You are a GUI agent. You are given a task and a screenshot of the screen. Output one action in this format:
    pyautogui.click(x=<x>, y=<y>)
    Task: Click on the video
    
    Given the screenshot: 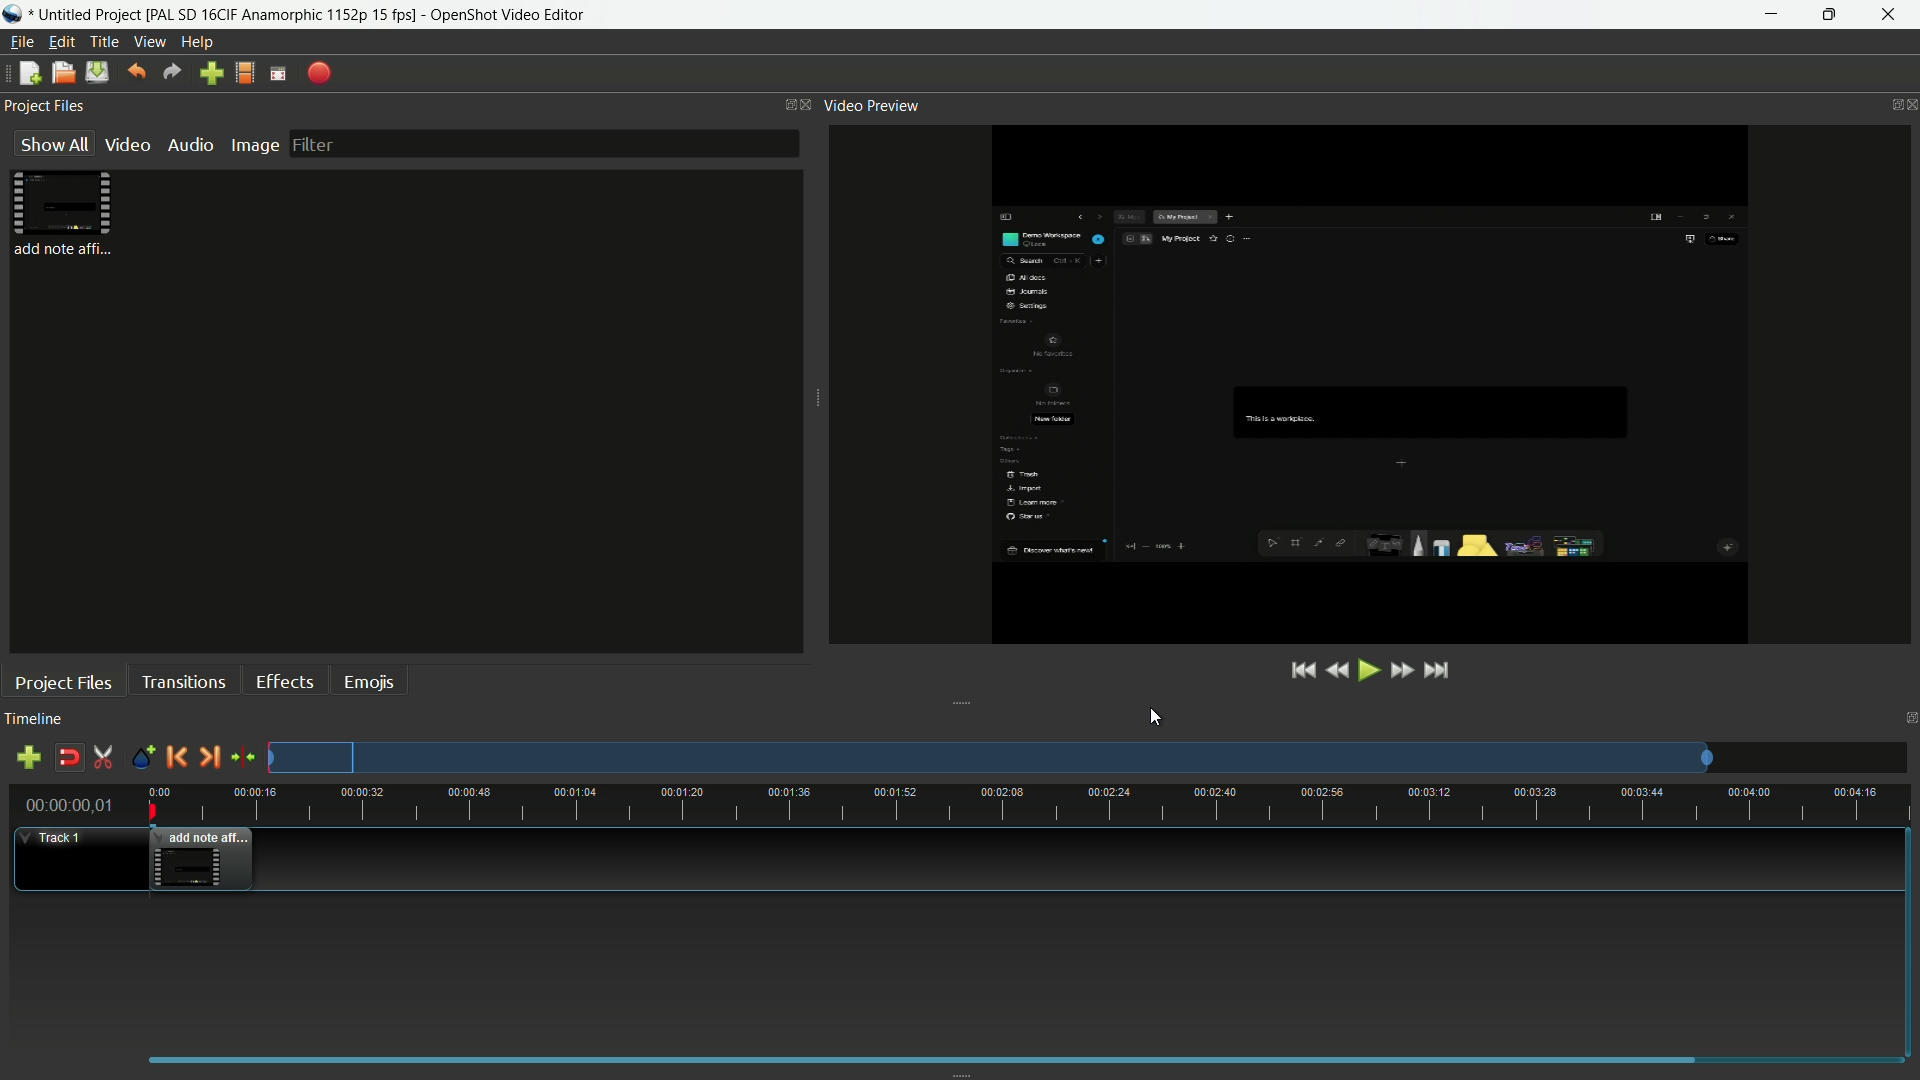 What is the action you would take?
    pyautogui.click(x=124, y=146)
    